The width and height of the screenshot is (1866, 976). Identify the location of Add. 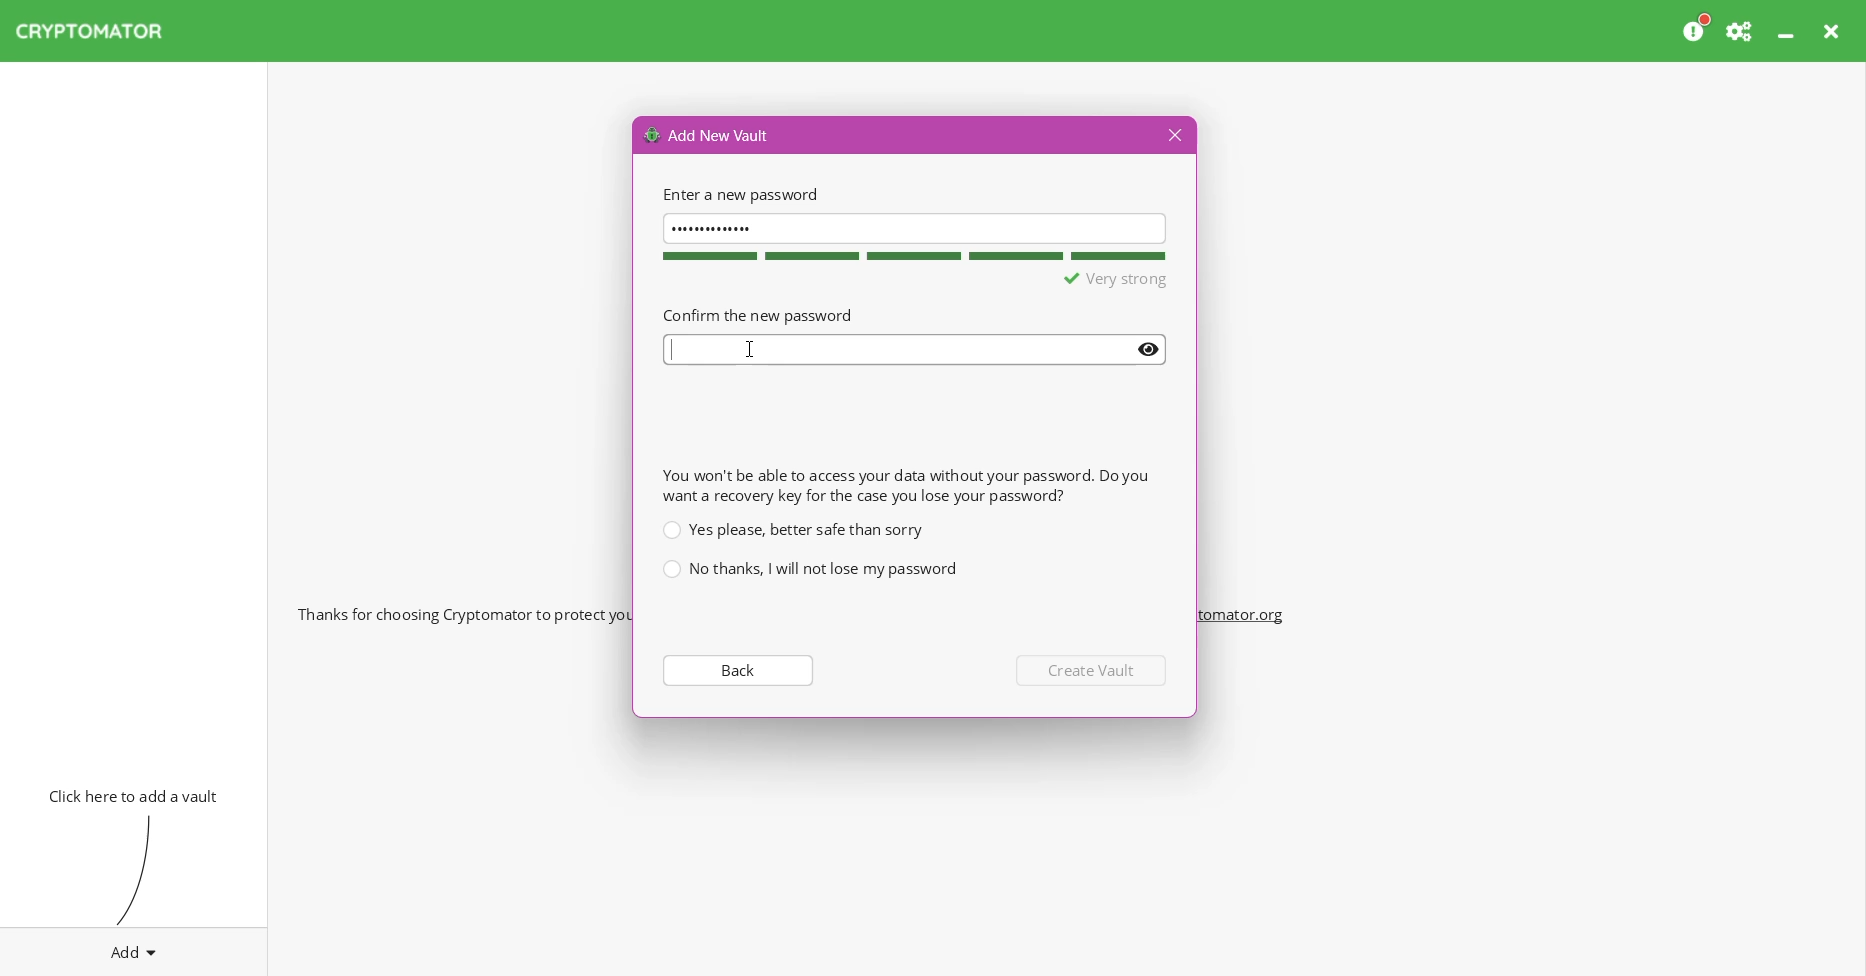
(134, 948).